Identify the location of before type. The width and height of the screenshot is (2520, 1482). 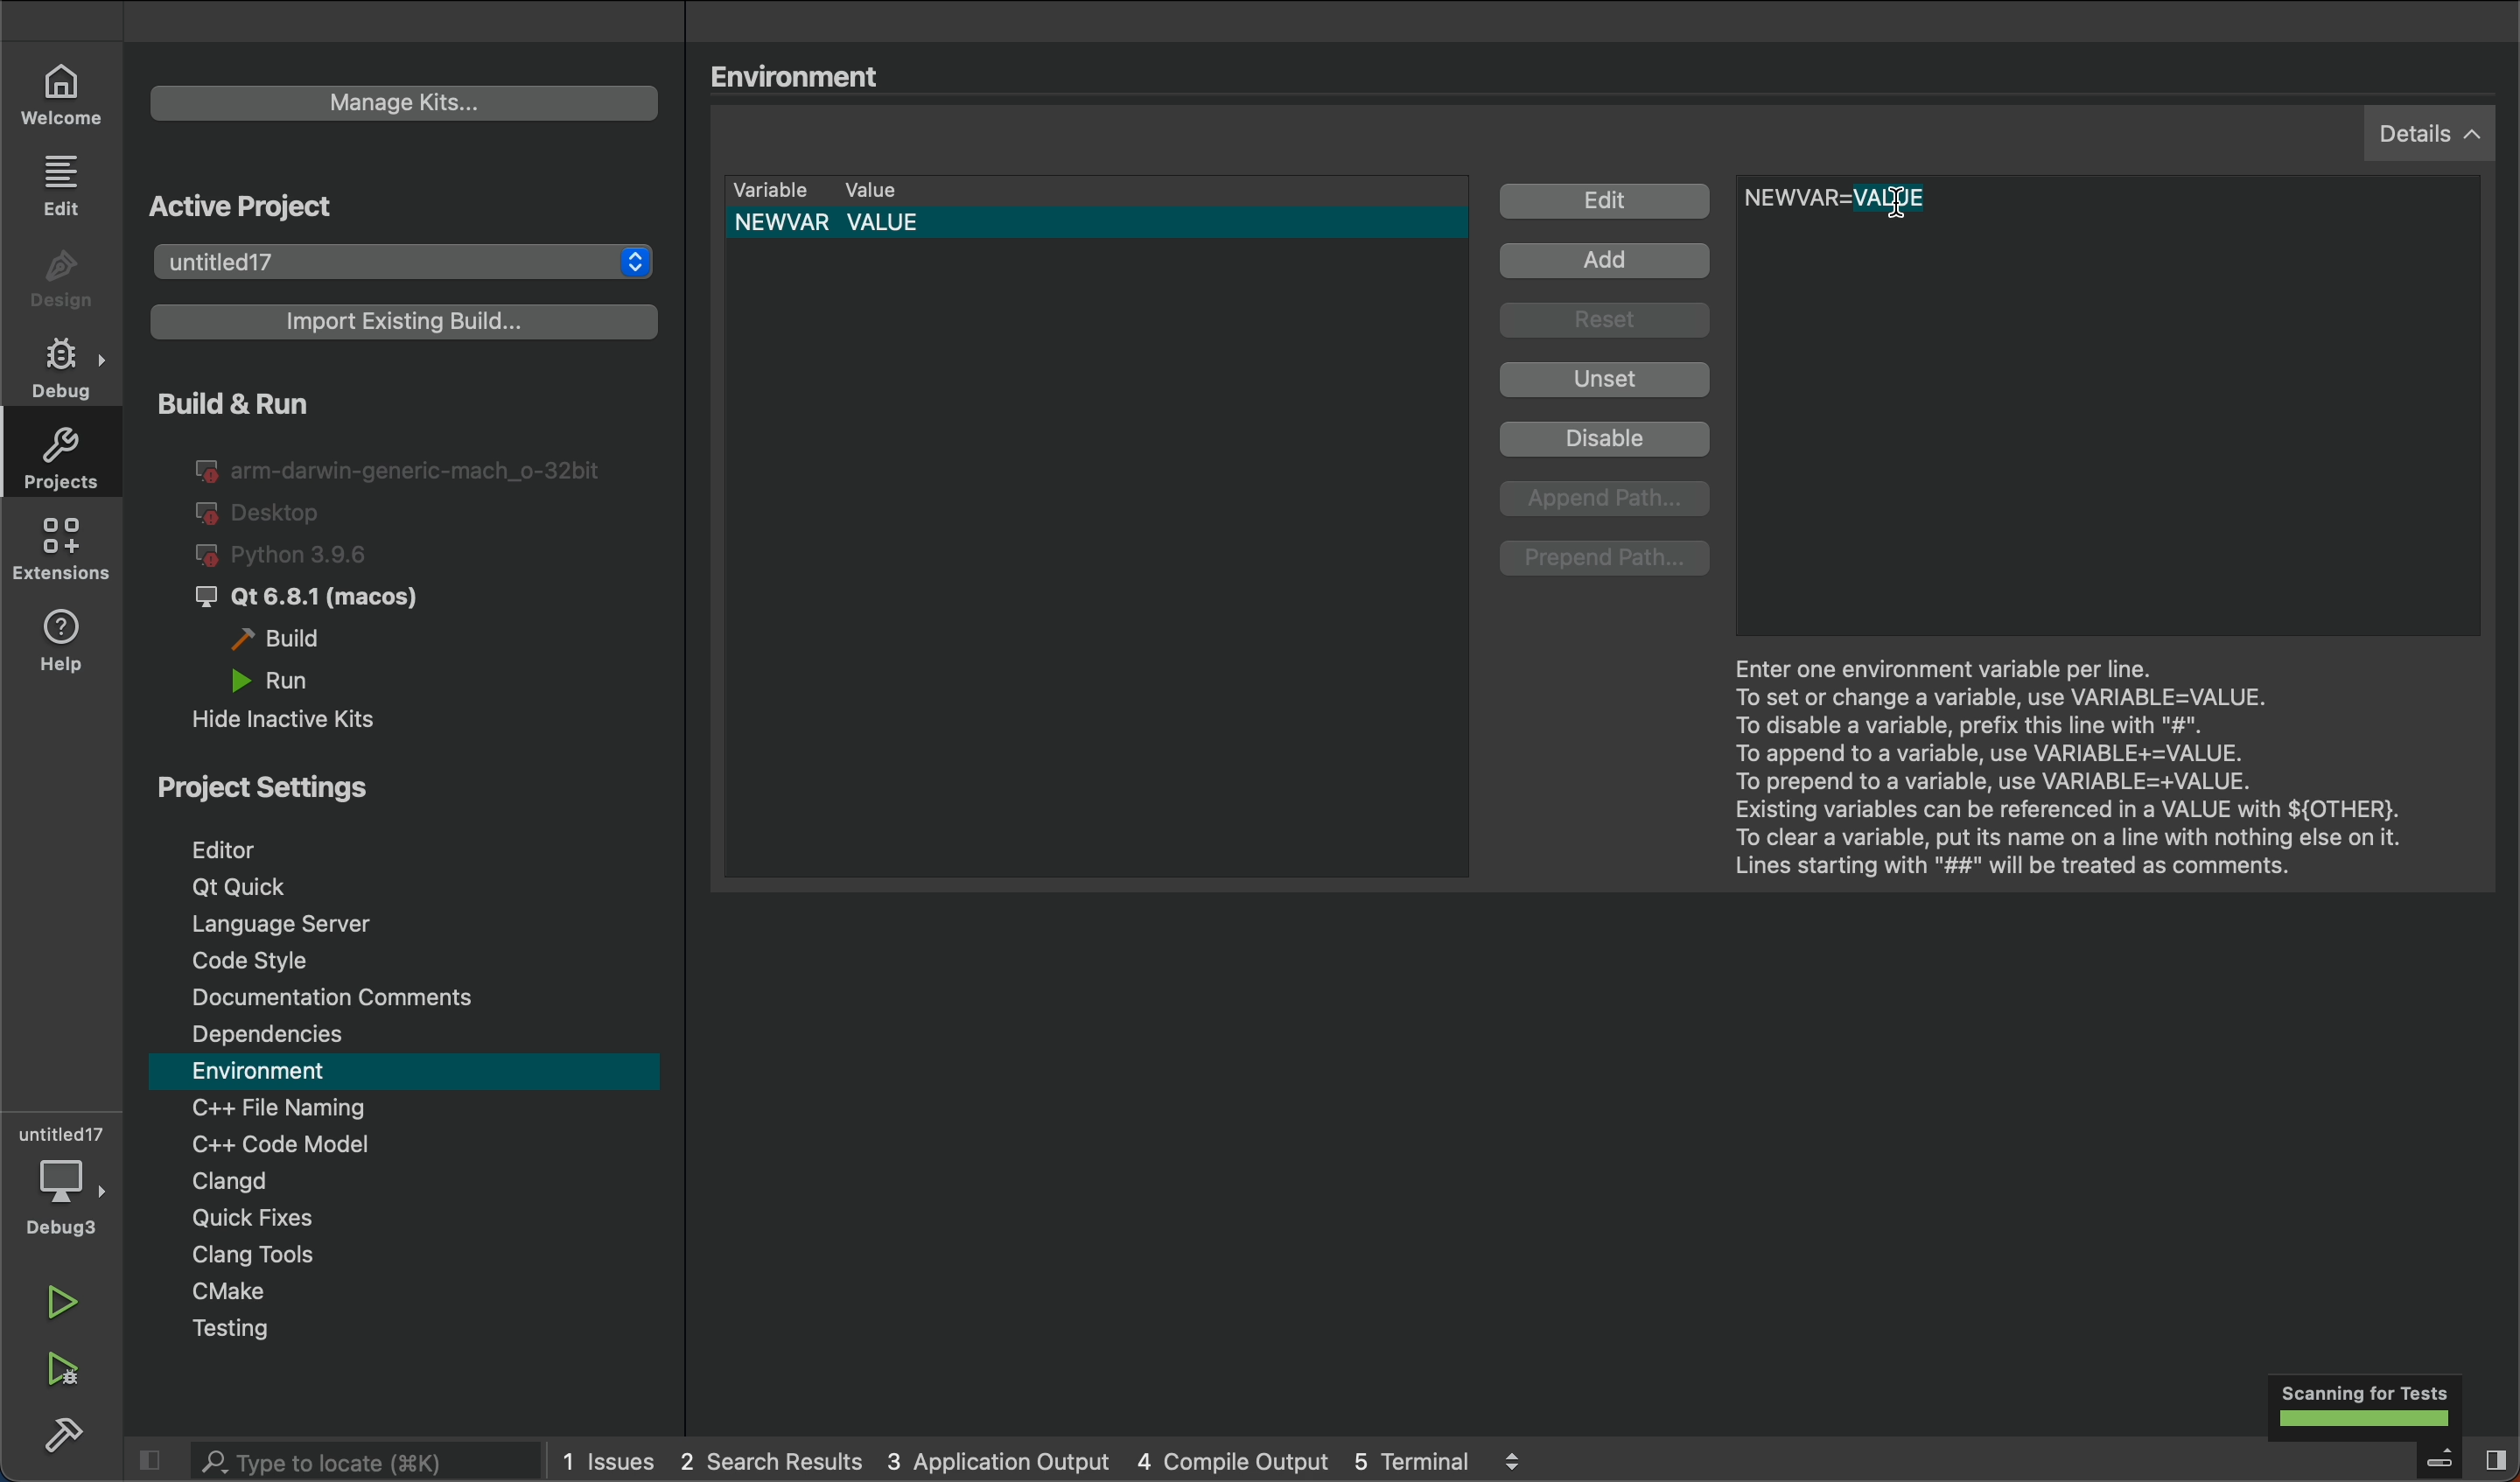
(1909, 203).